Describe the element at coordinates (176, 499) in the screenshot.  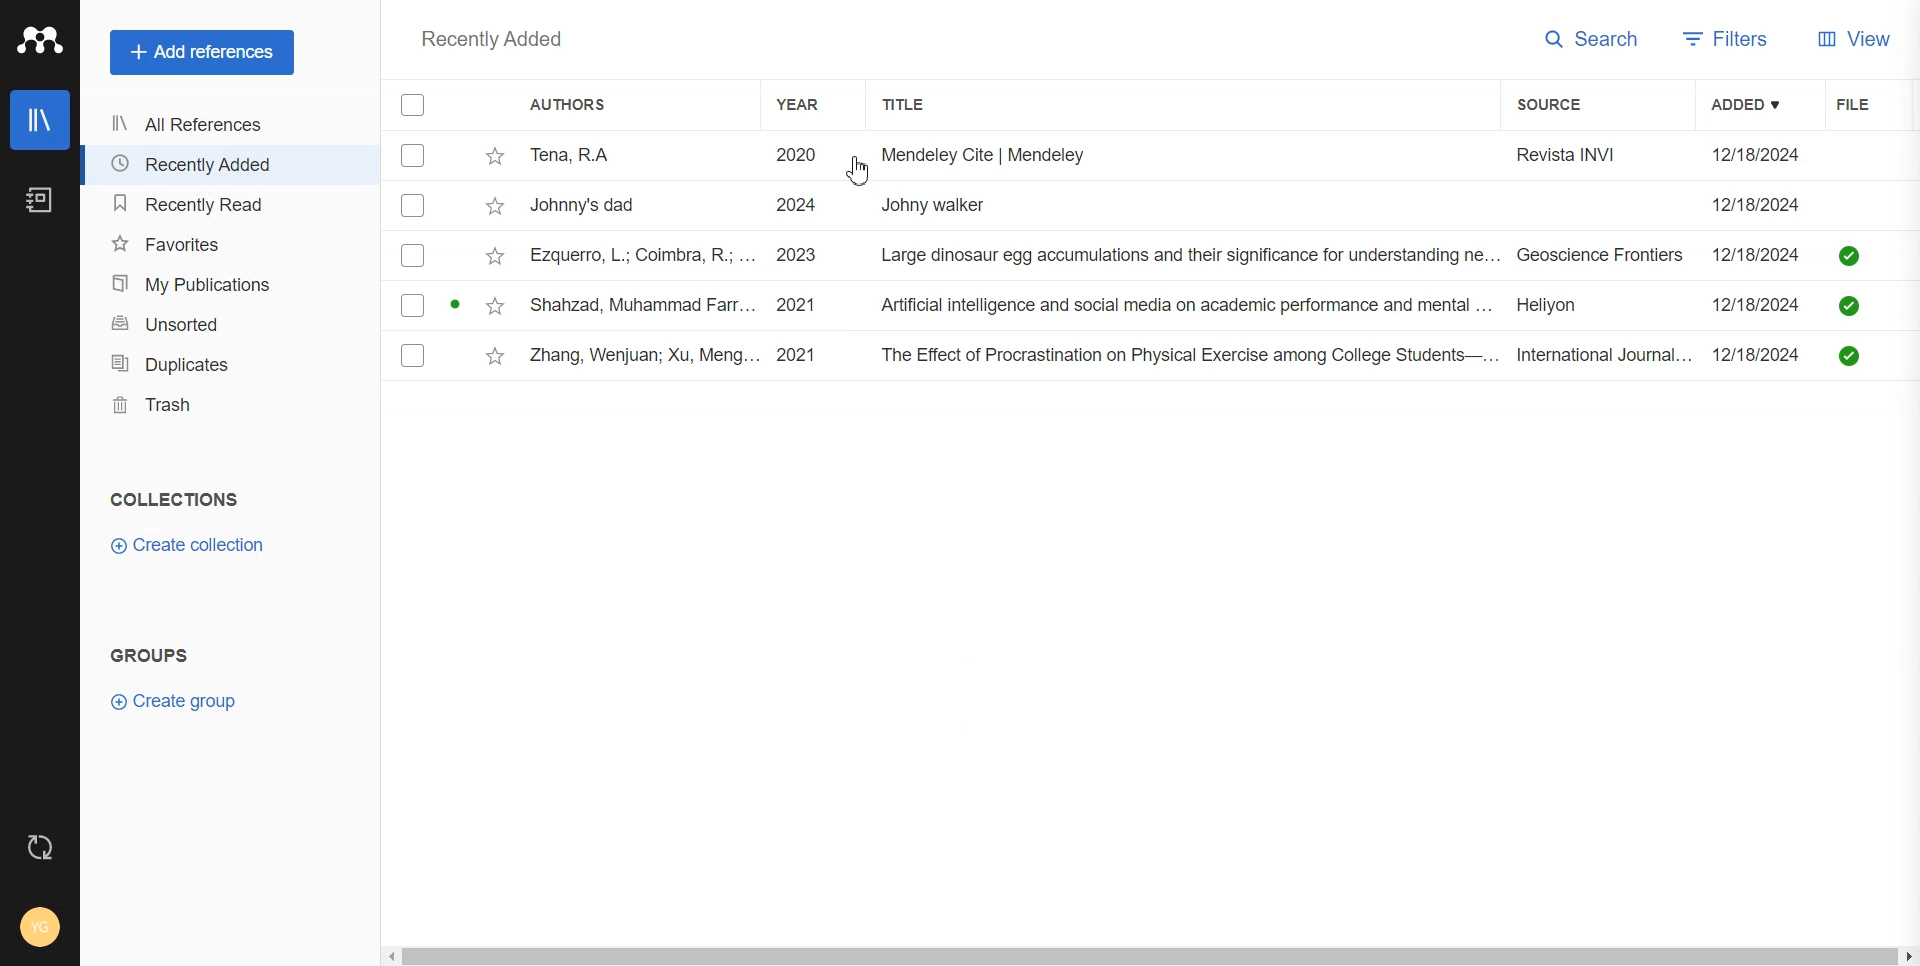
I see `COLLECTIONS` at that location.